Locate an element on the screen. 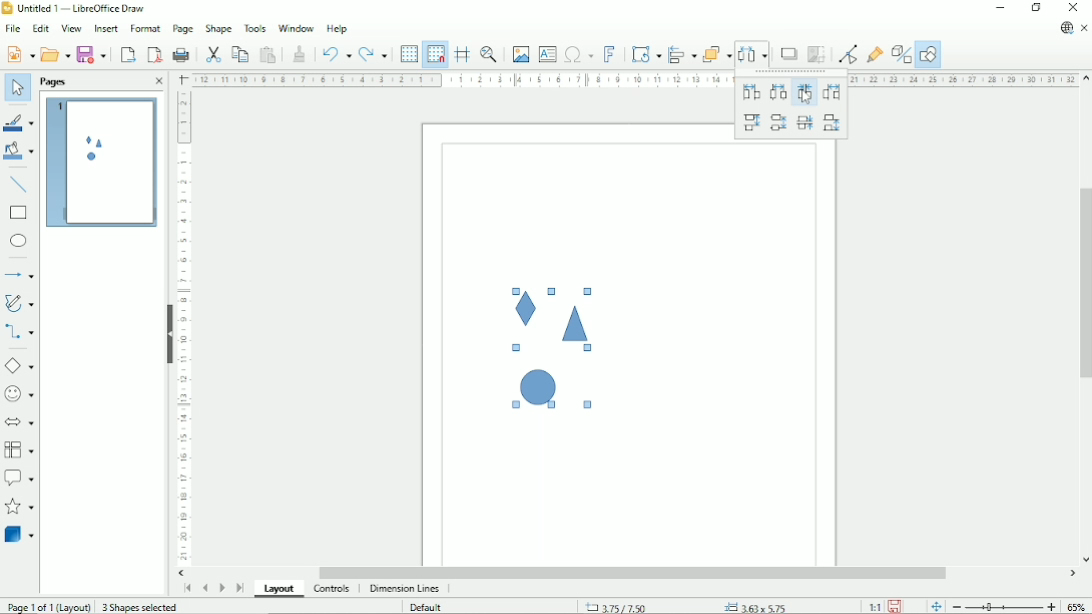 This screenshot has height=614, width=1092. Layout is located at coordinates (279, 590).